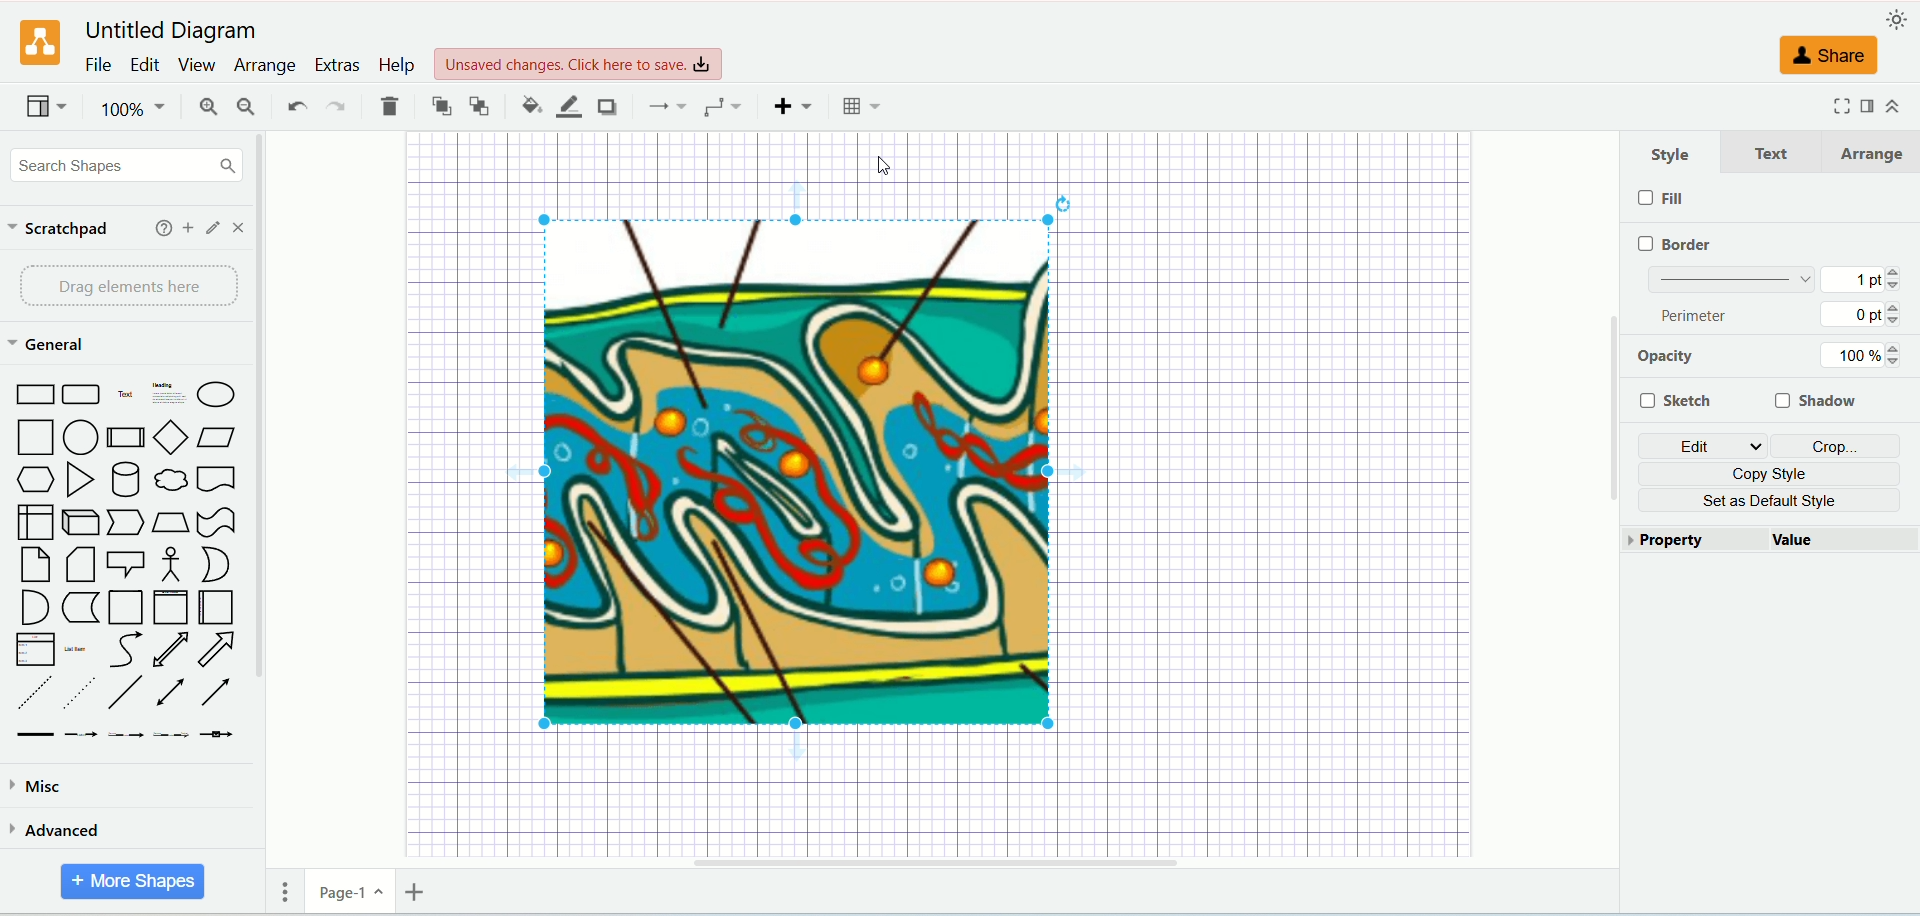  What do you see at coordinates (80, 736) in the screenshot?
I see `Connector with Label` at bounding box center [80, 736].